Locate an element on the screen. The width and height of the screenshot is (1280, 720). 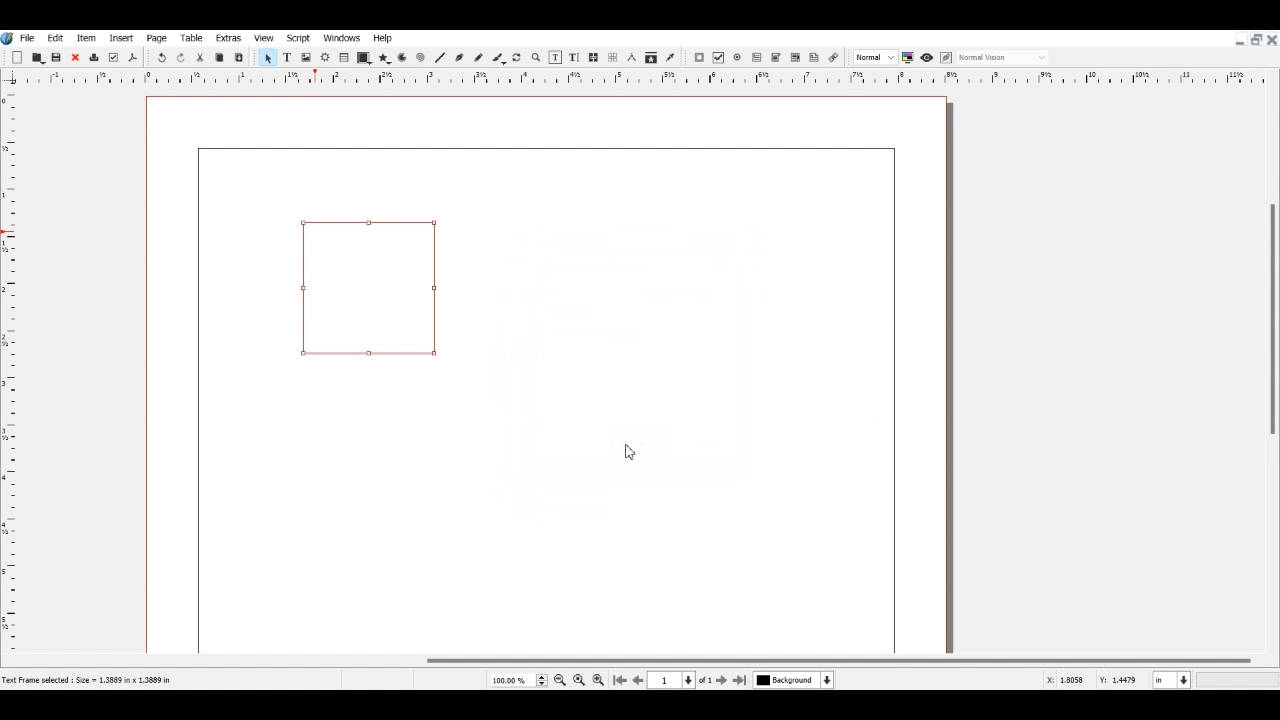
Edit is located at coordinates (54, 37).